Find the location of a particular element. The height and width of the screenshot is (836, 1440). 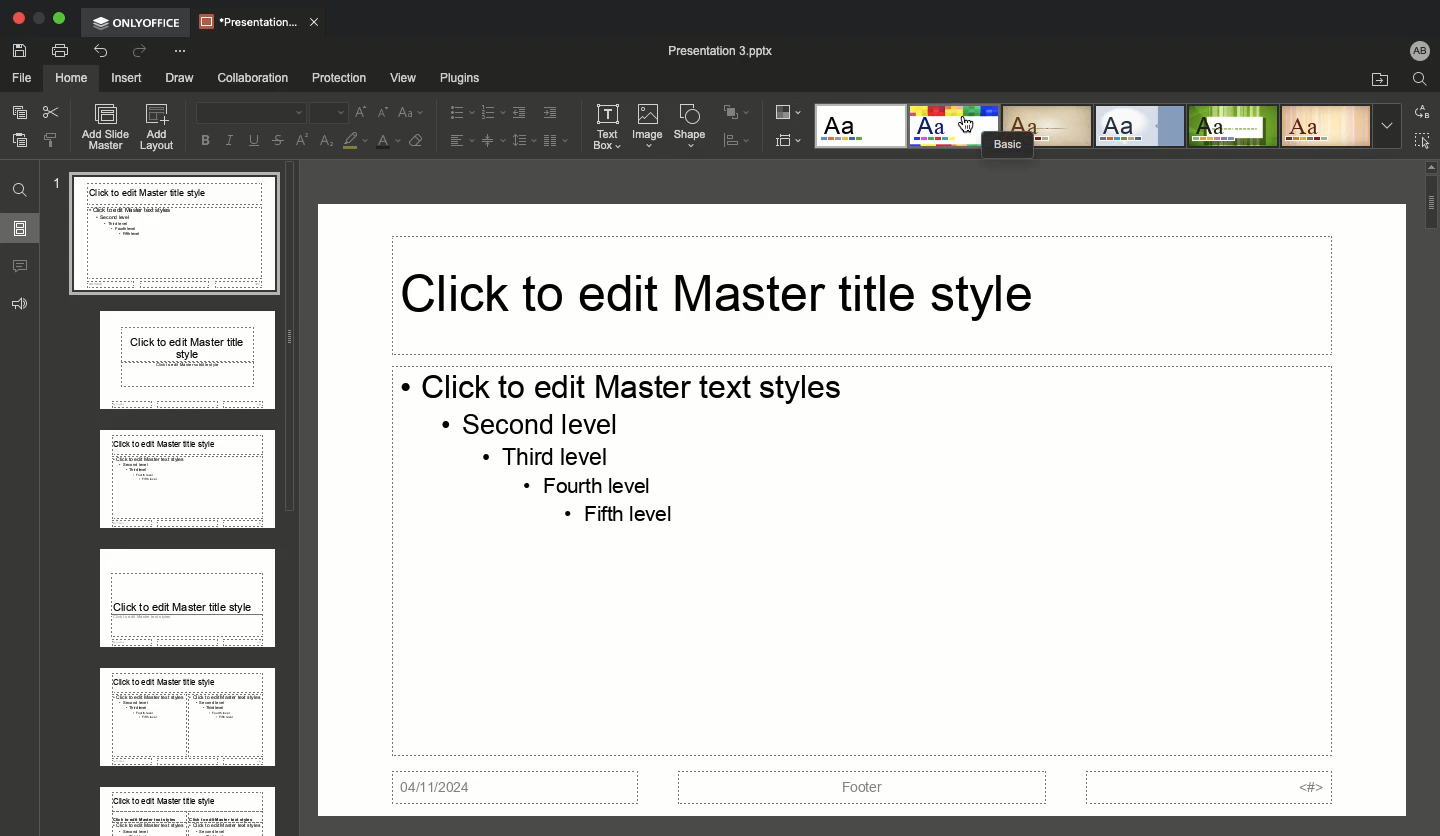

Superscript is located at coordinates (303, 140).